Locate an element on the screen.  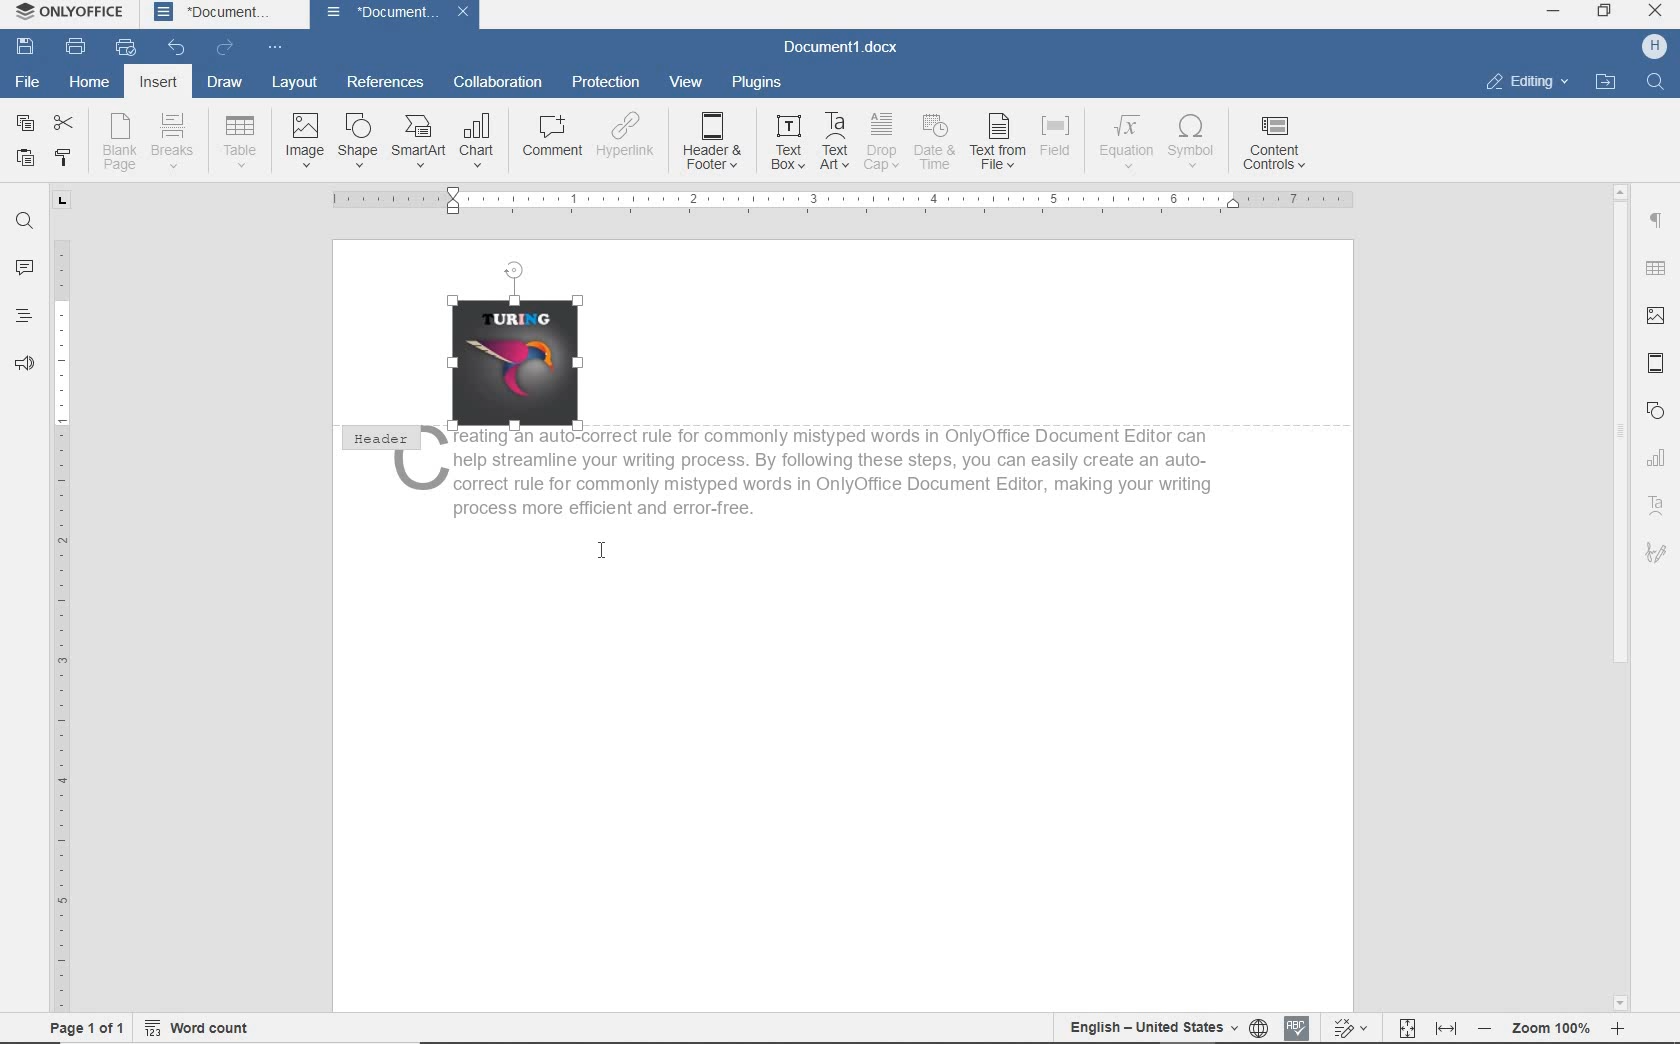
 is located at coordinates (304, 139).